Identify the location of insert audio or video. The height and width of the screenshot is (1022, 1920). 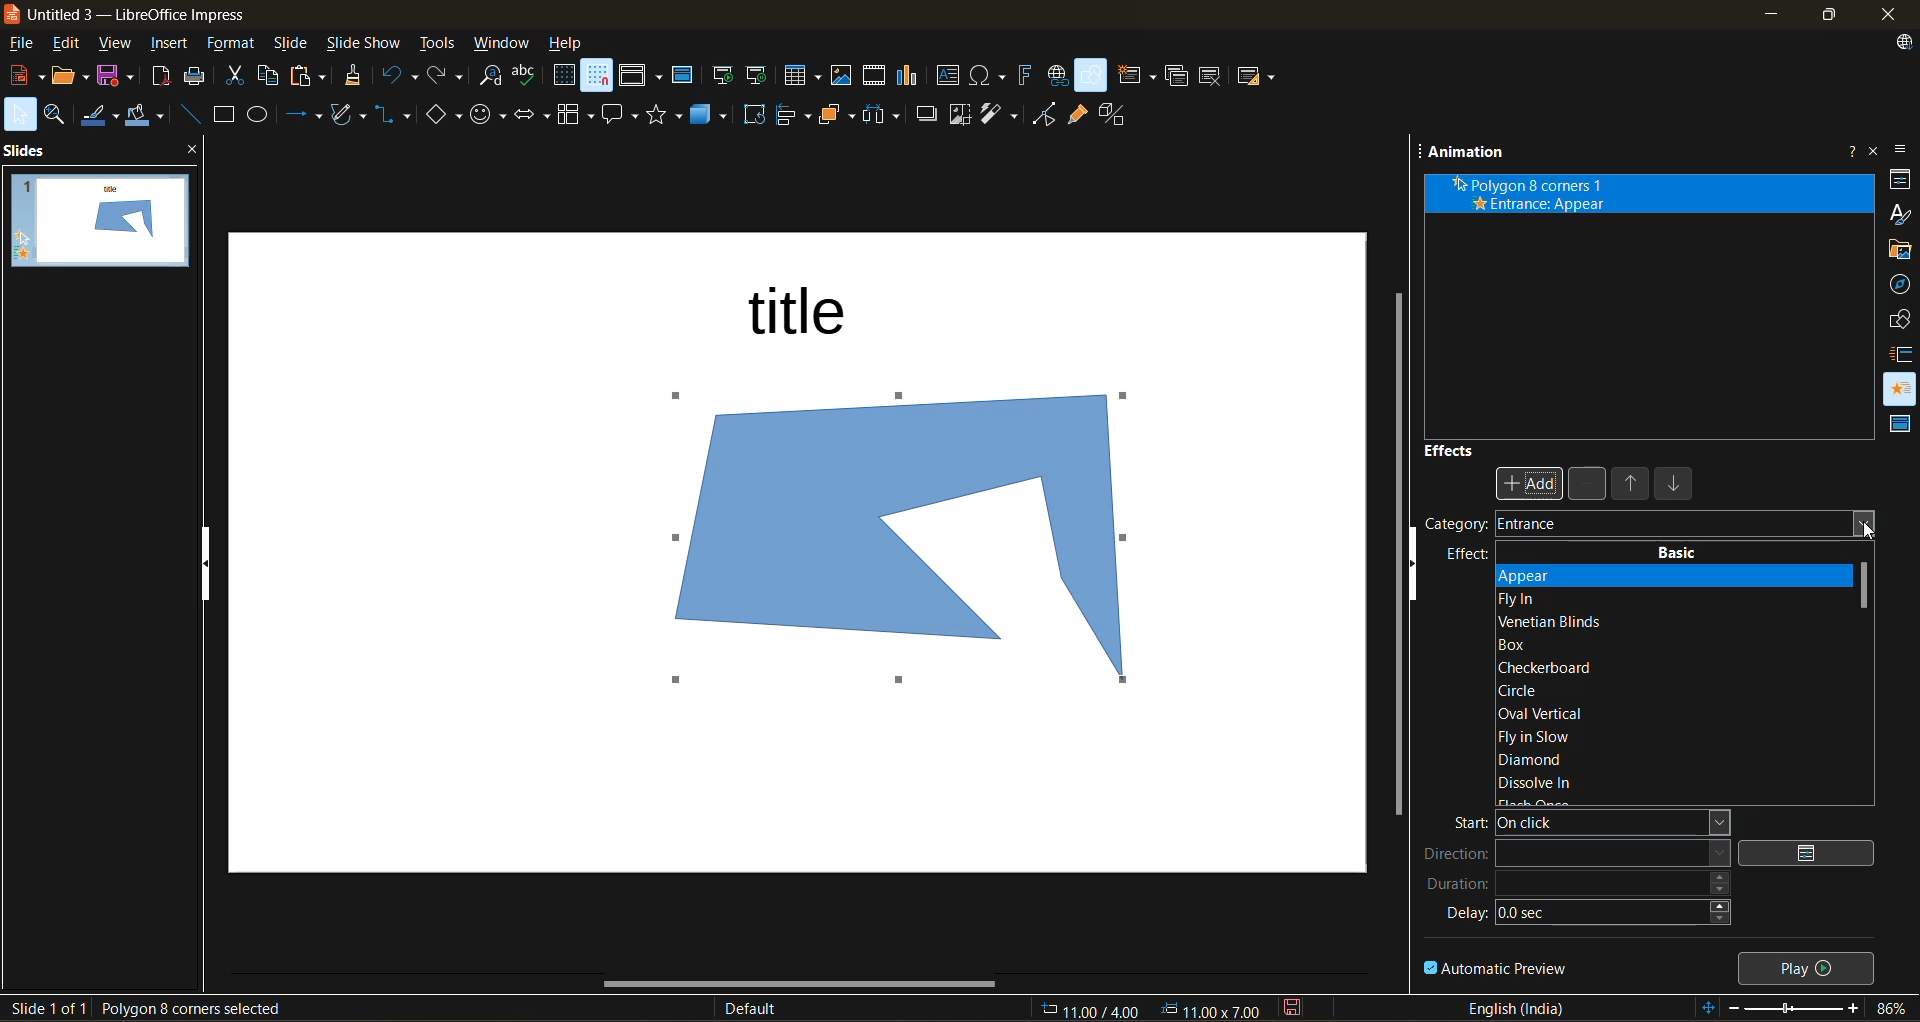
(876, 76).